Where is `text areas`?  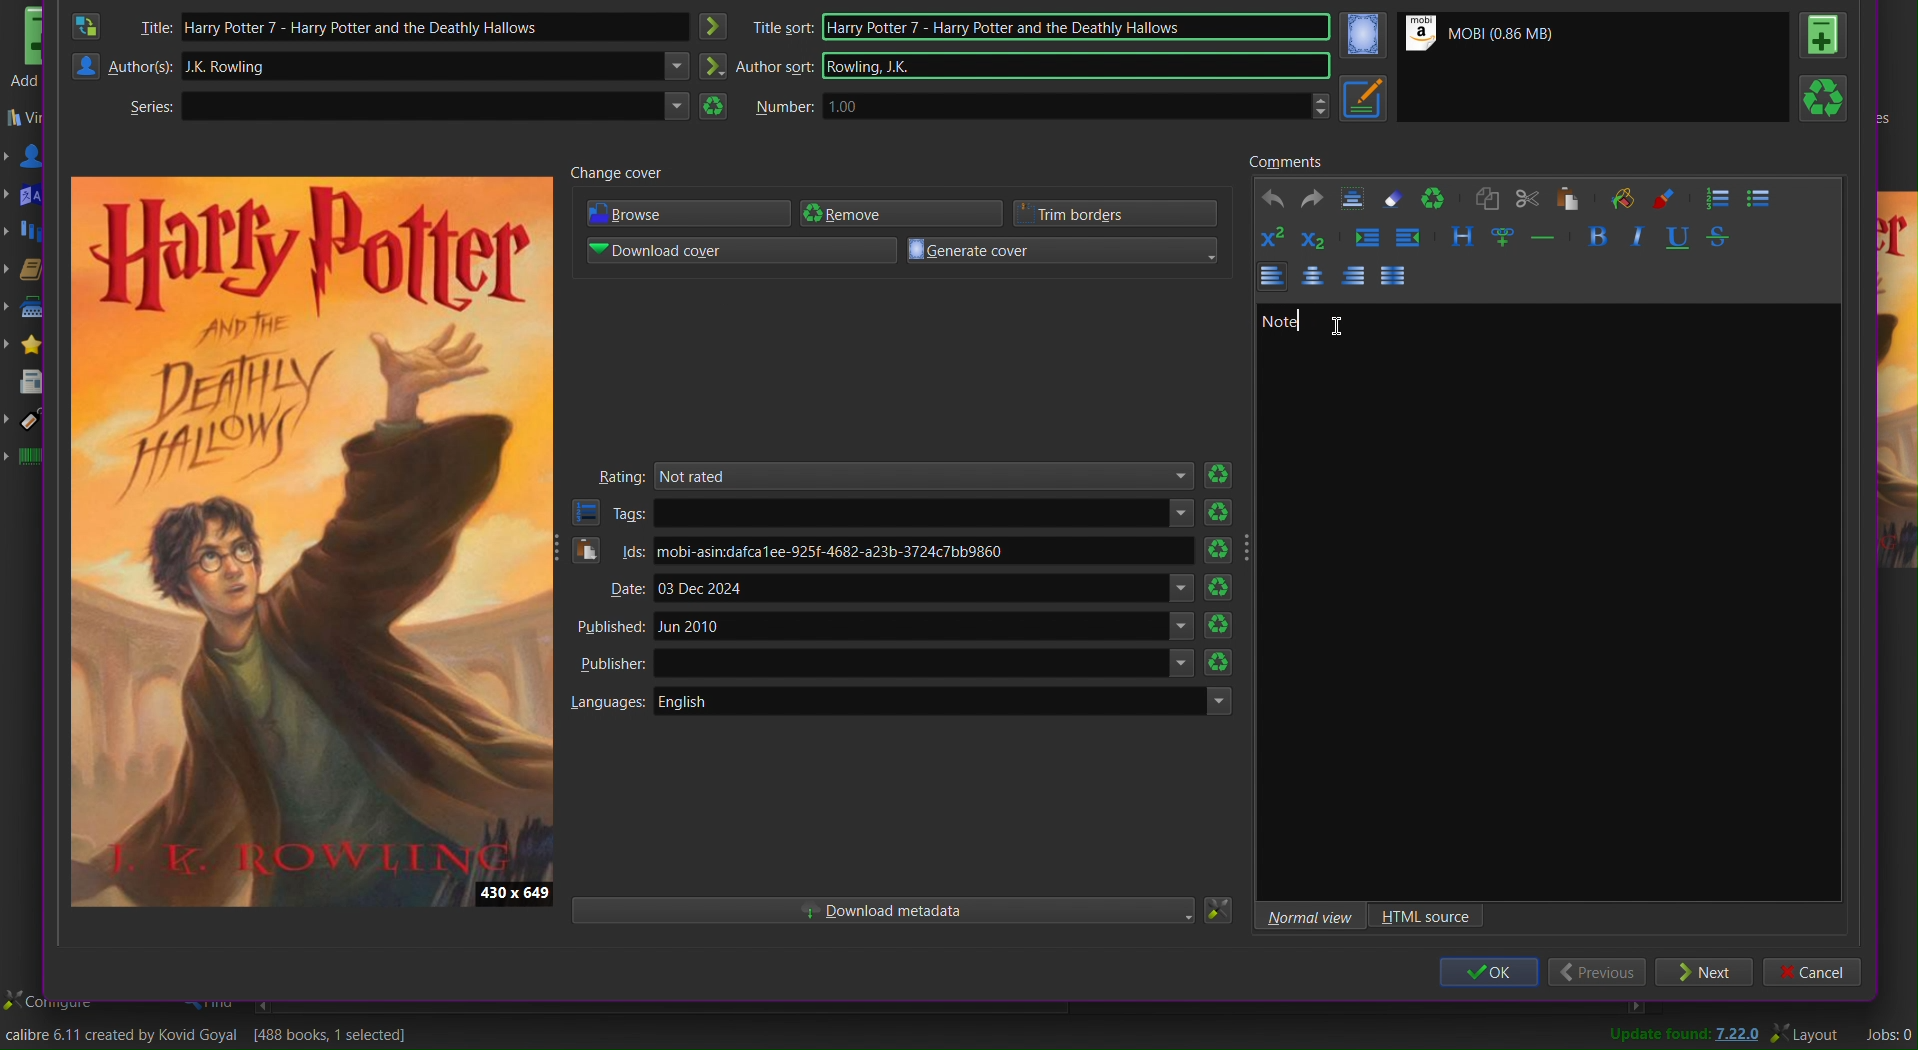
text areas is located at coordinates (925, 514).